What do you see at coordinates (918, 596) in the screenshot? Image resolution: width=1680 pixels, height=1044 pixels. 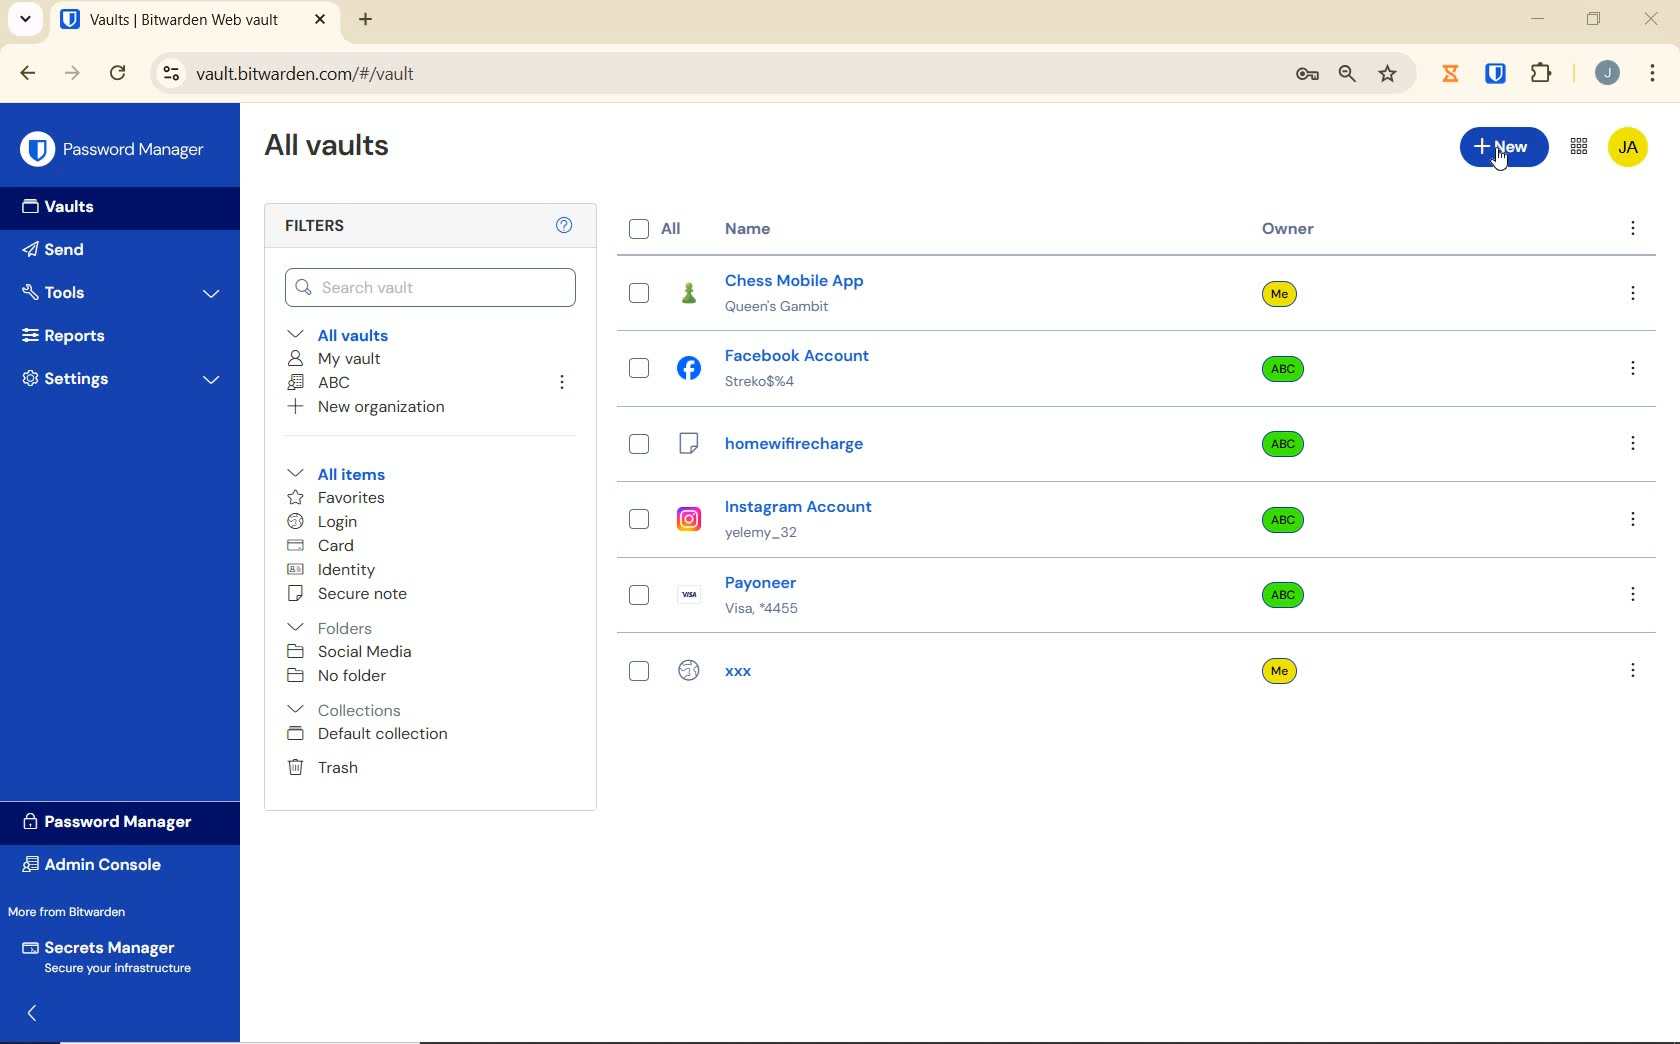 I see `payoneer` at bounding box center [918, 596].